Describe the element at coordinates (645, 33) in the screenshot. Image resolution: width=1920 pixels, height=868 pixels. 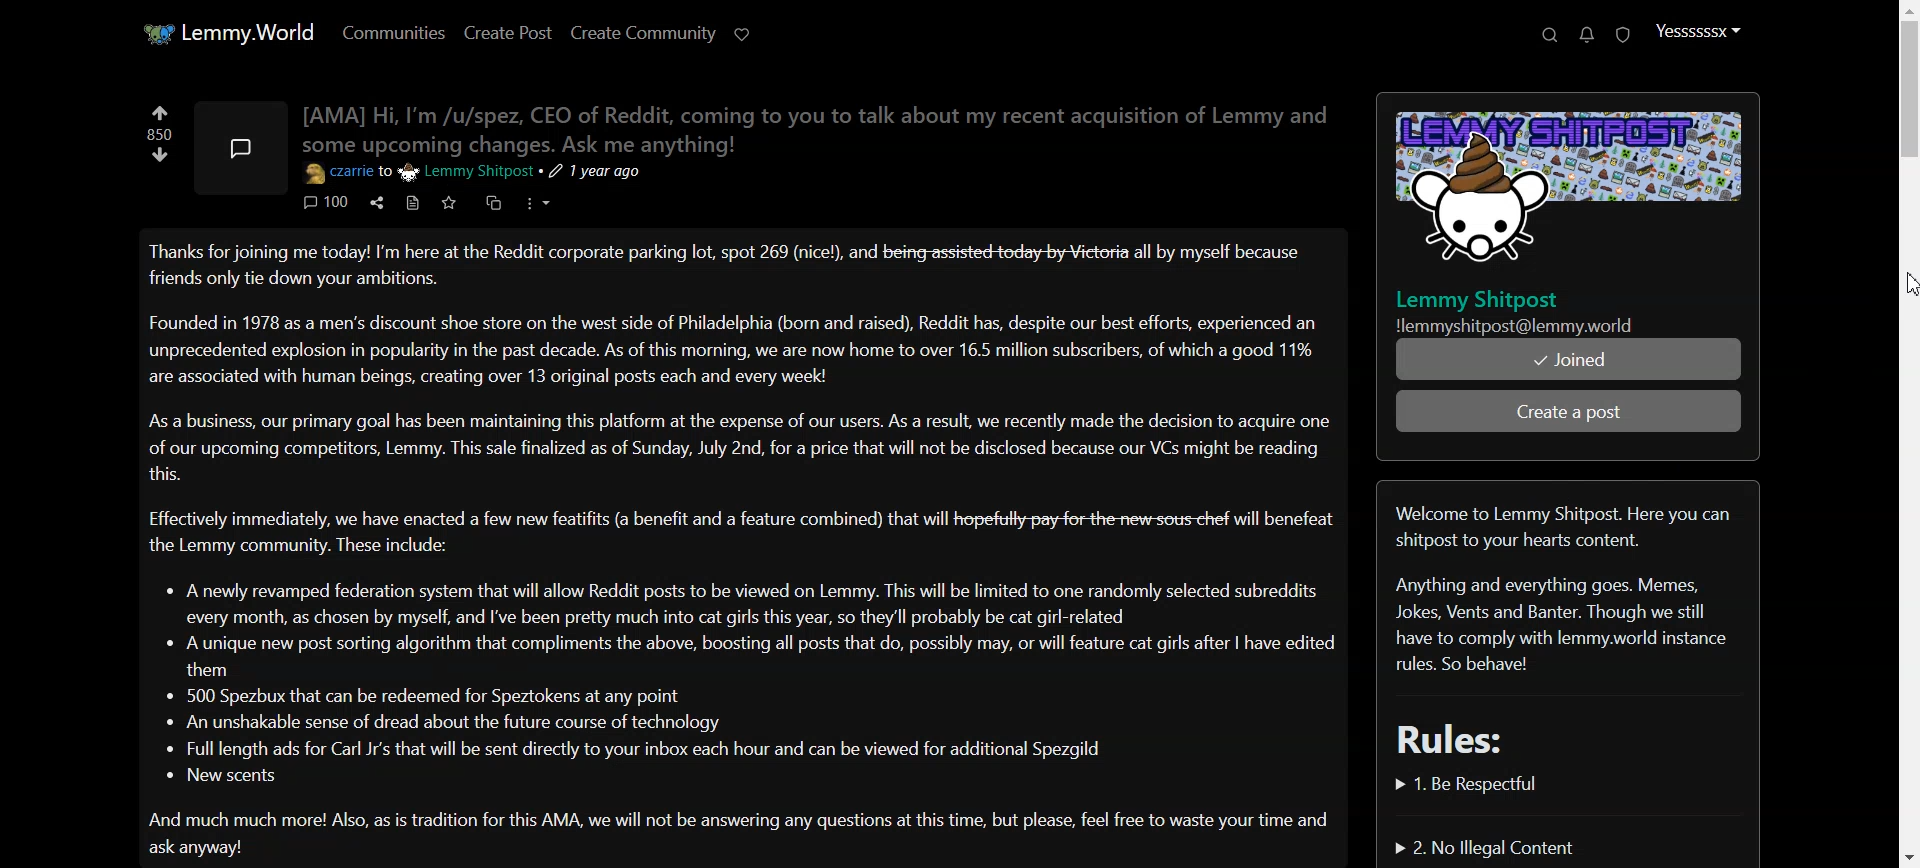
I see `Create community` at that location.